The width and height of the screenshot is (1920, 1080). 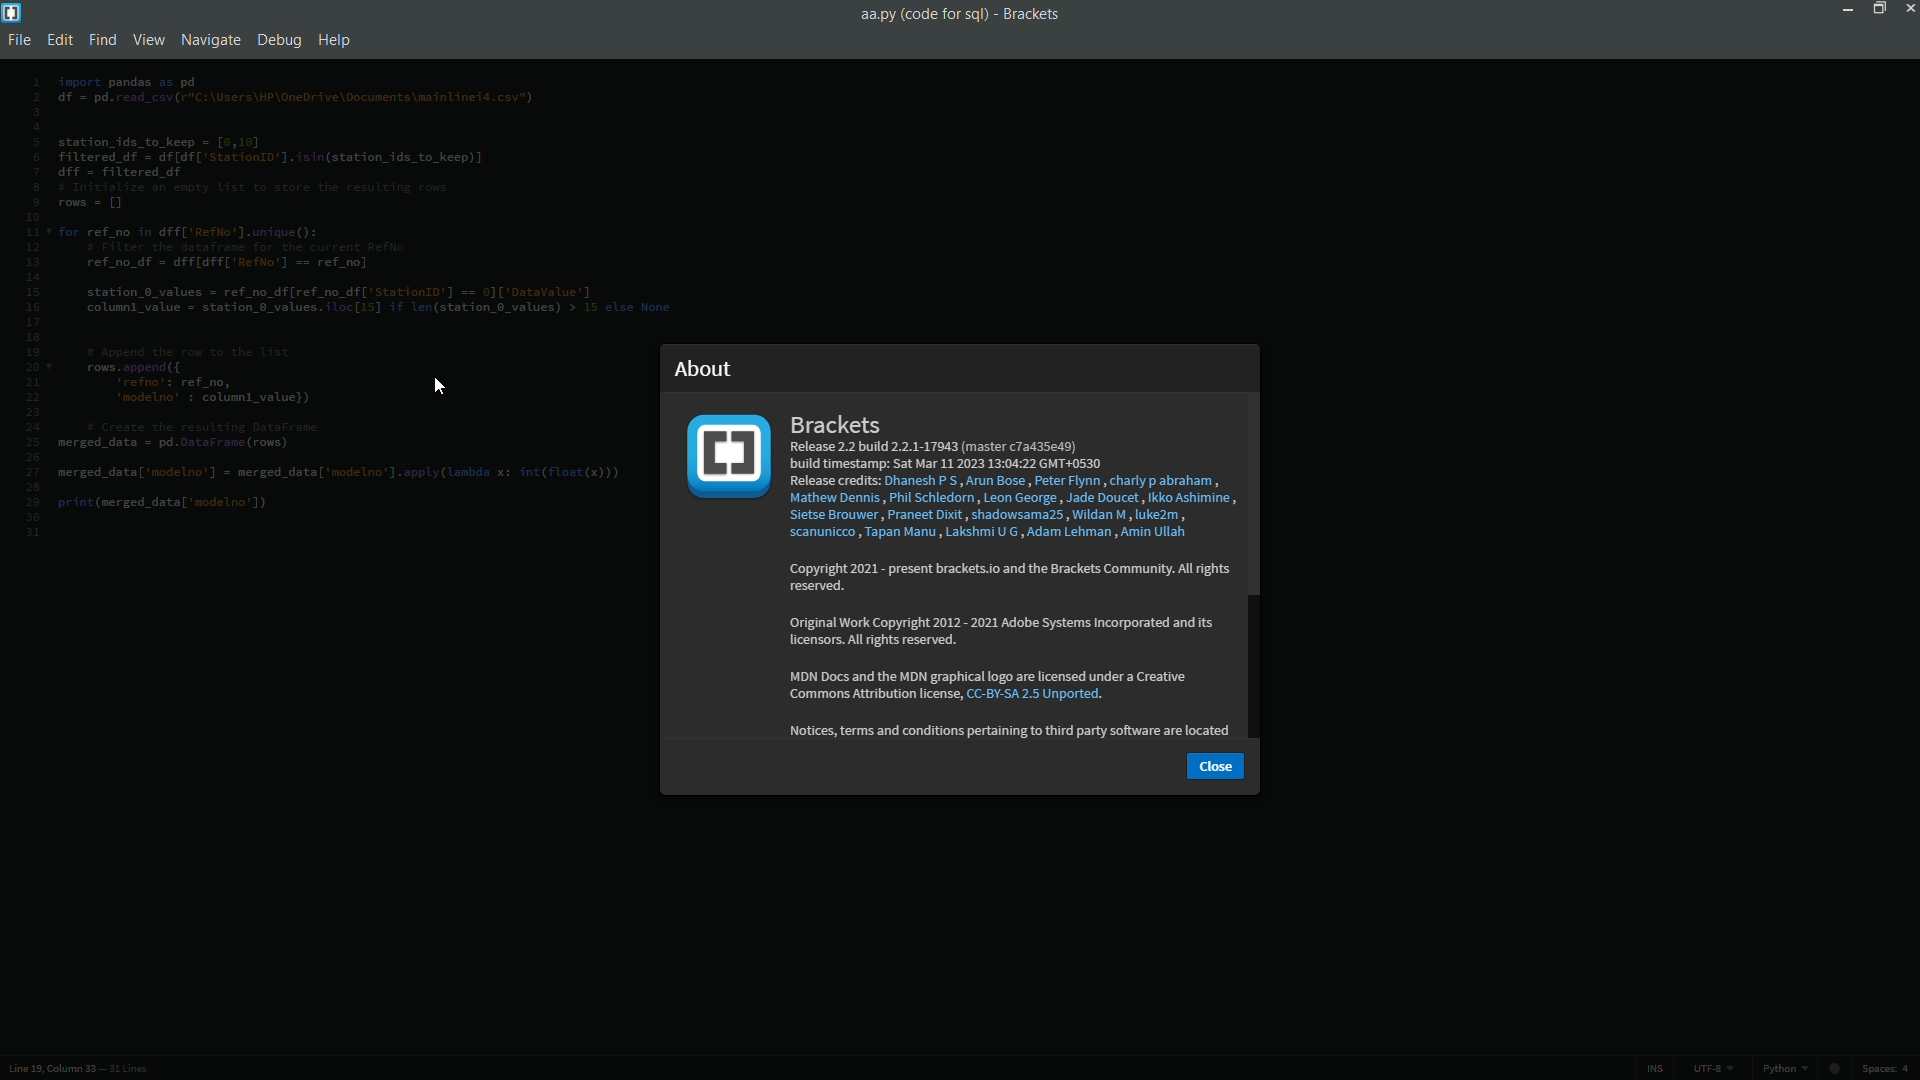 What do you see at coordinates (1714, 1069) in the screenshot?
I see `line encoding` at bounding box center [1714, 1069].